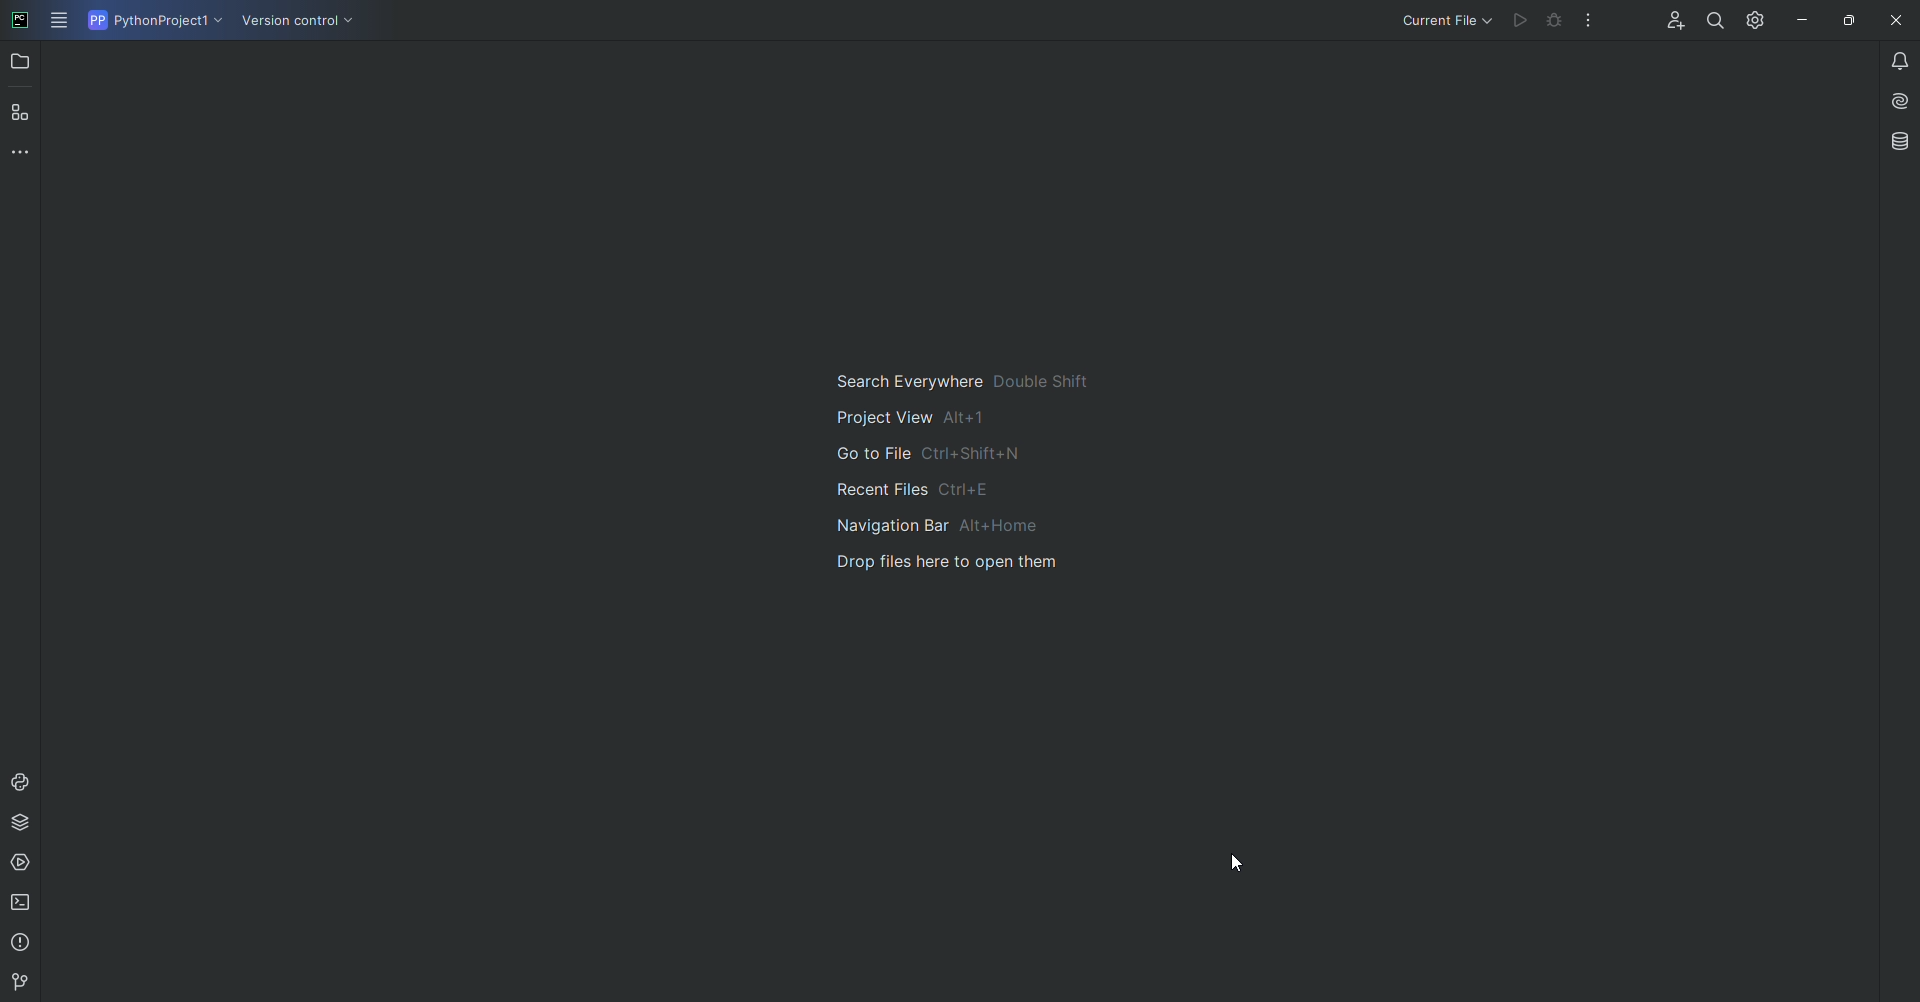 This screenshot has height=1002, width=1920. Describe the element at coordinates (22, 64) in the screenshot. I see `Project` at that location.